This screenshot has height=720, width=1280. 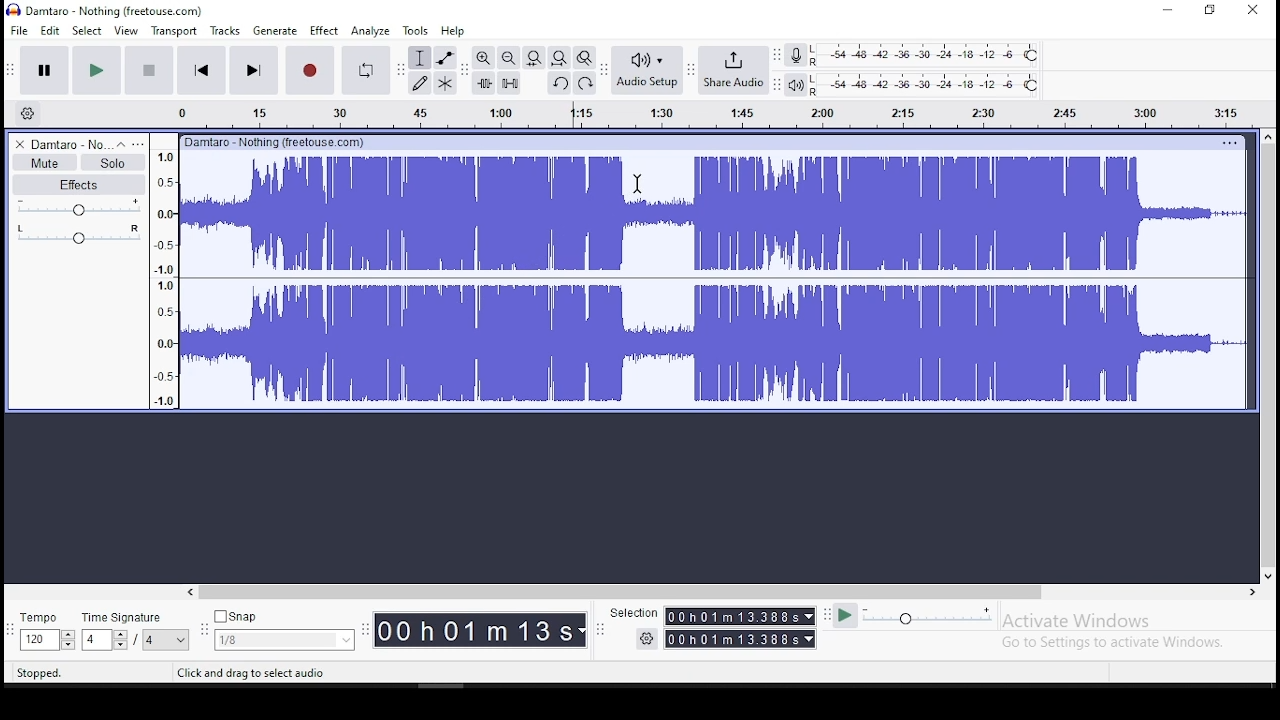 I want to click on audio track name, so click(x=69, y=143).